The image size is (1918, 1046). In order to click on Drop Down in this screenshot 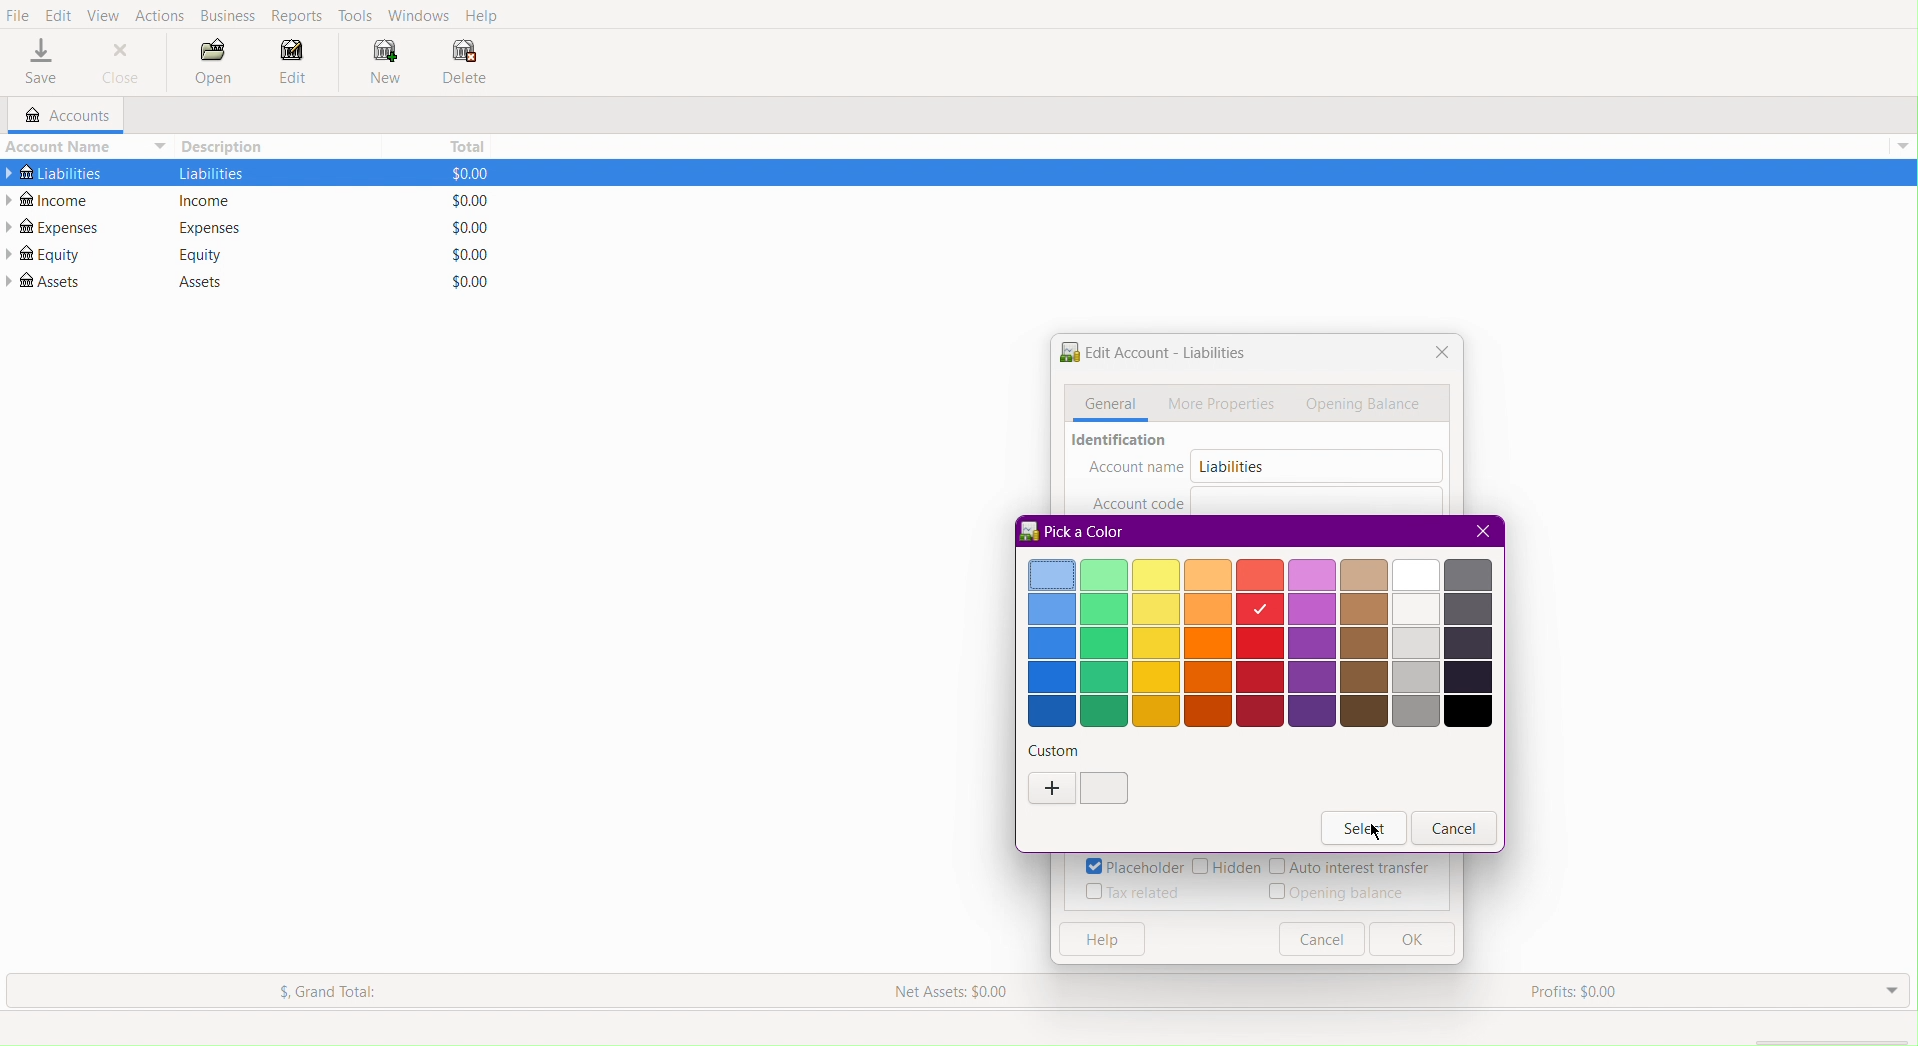, I will do `click(1889, 991)`.